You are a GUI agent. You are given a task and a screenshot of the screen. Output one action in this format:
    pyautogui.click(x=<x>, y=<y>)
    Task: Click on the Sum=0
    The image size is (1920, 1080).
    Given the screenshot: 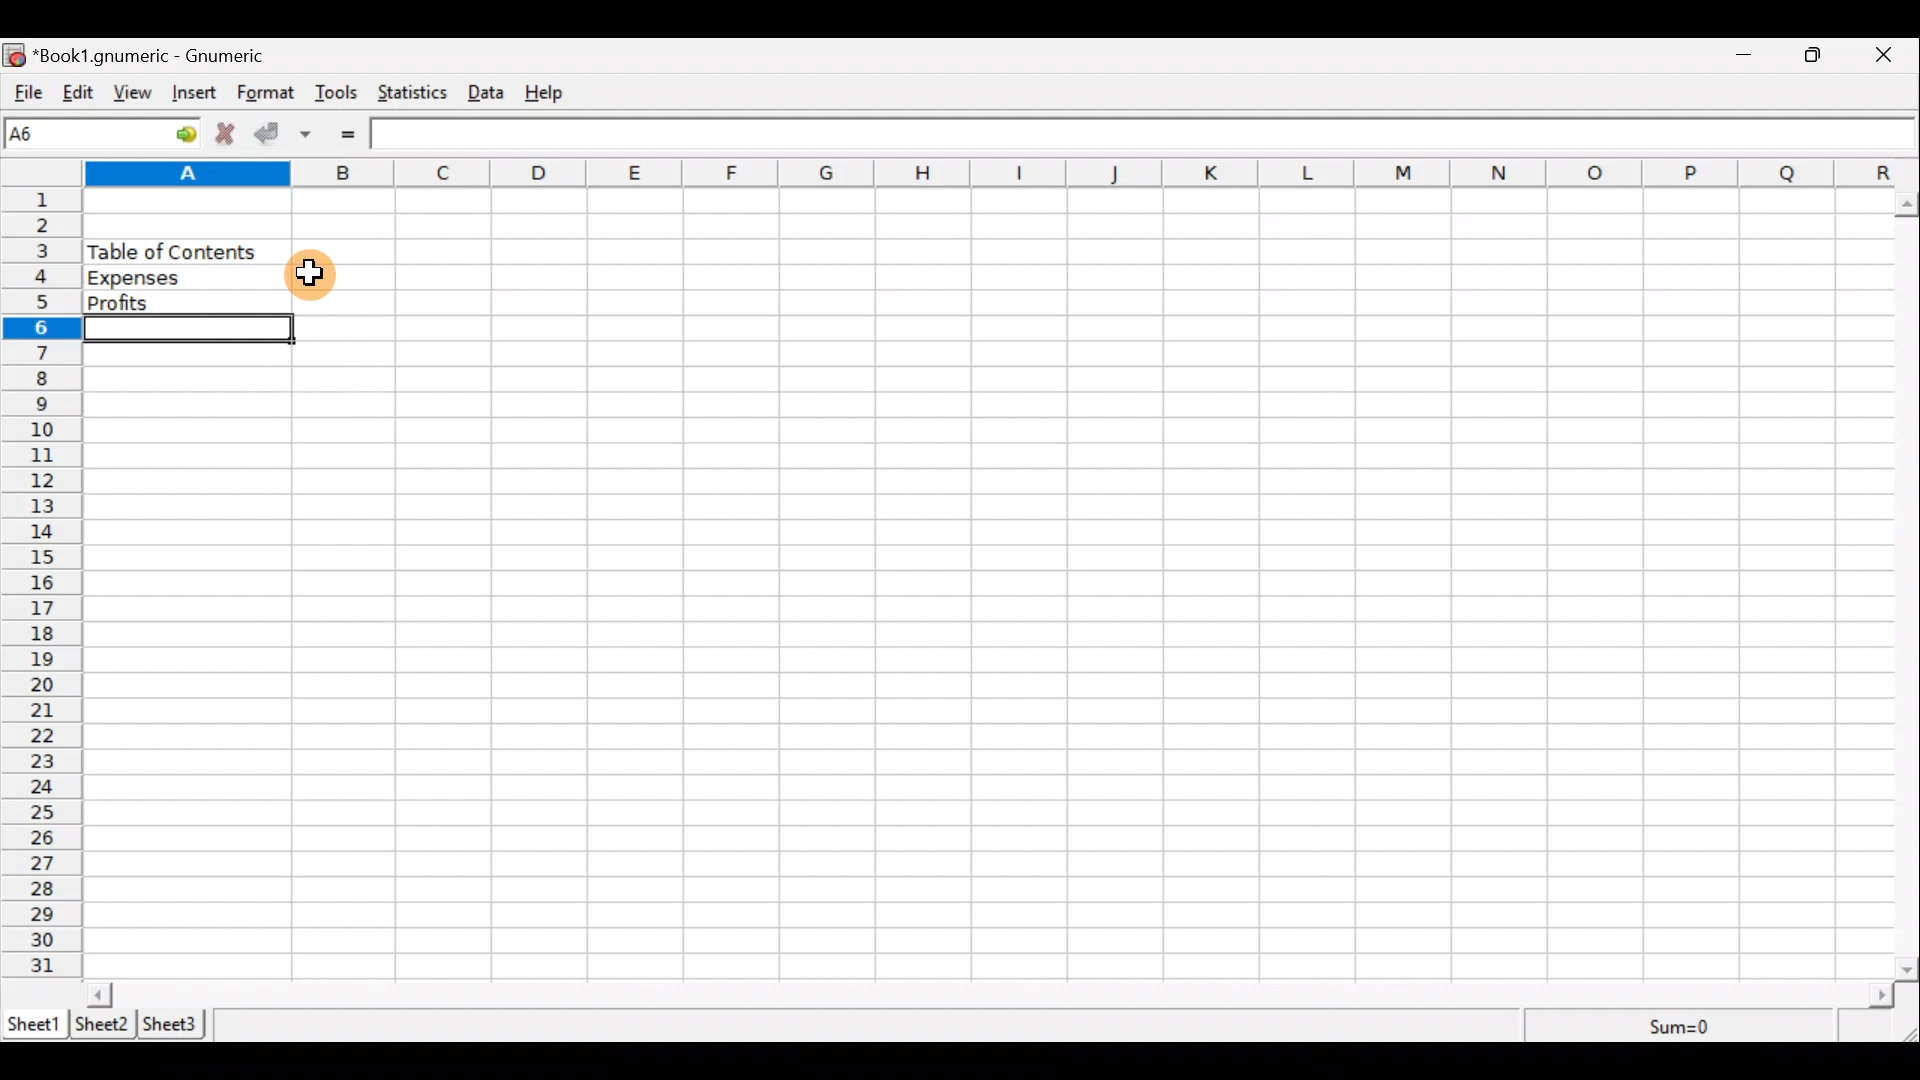 What is the action you would take?
    pyautogui.click(x=1682, y=1028)
    